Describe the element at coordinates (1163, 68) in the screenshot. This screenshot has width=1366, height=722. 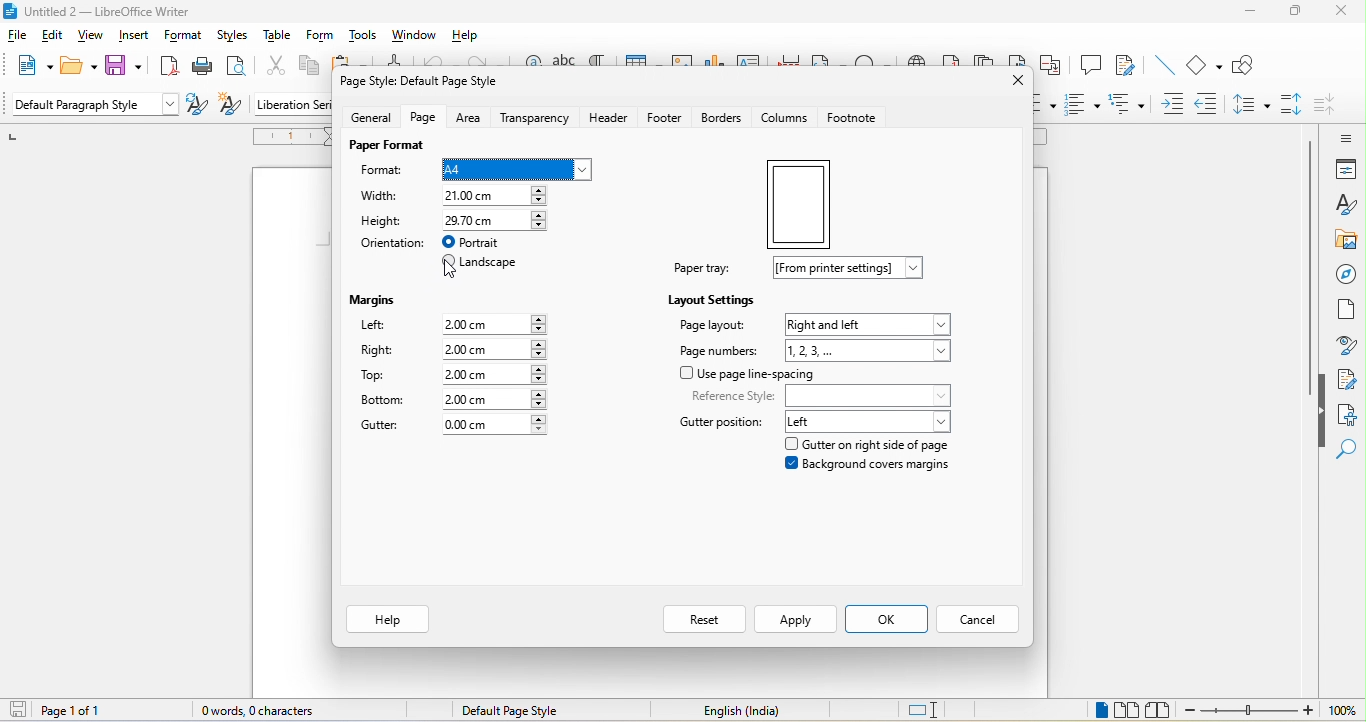
I see `line` at that location.